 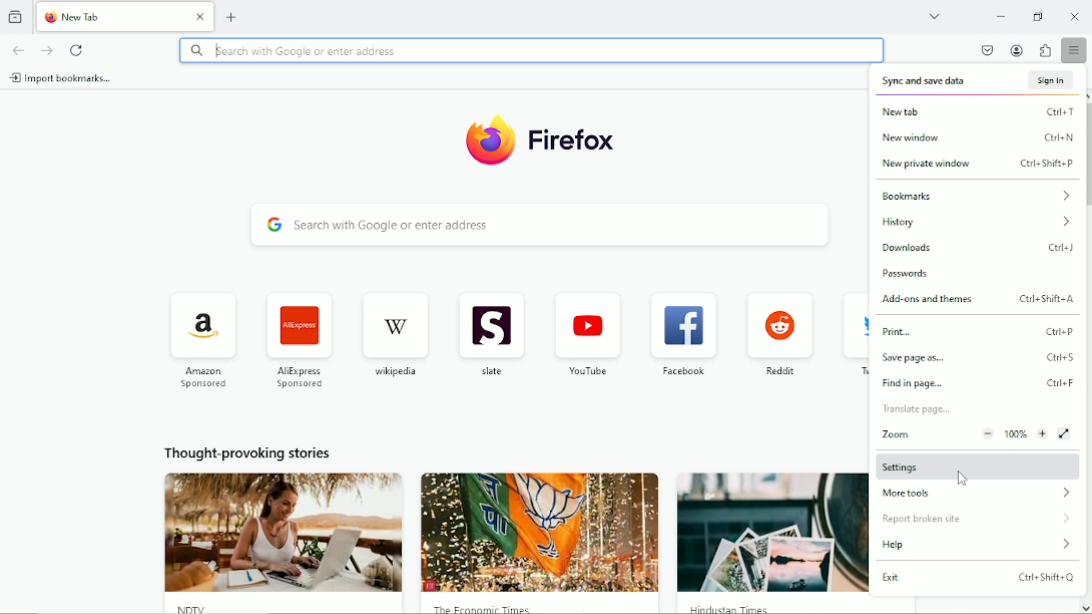 What do you see at coordinates (937, 409) in the screenshot?
I see `translate page` at bounding box center [937, 409].